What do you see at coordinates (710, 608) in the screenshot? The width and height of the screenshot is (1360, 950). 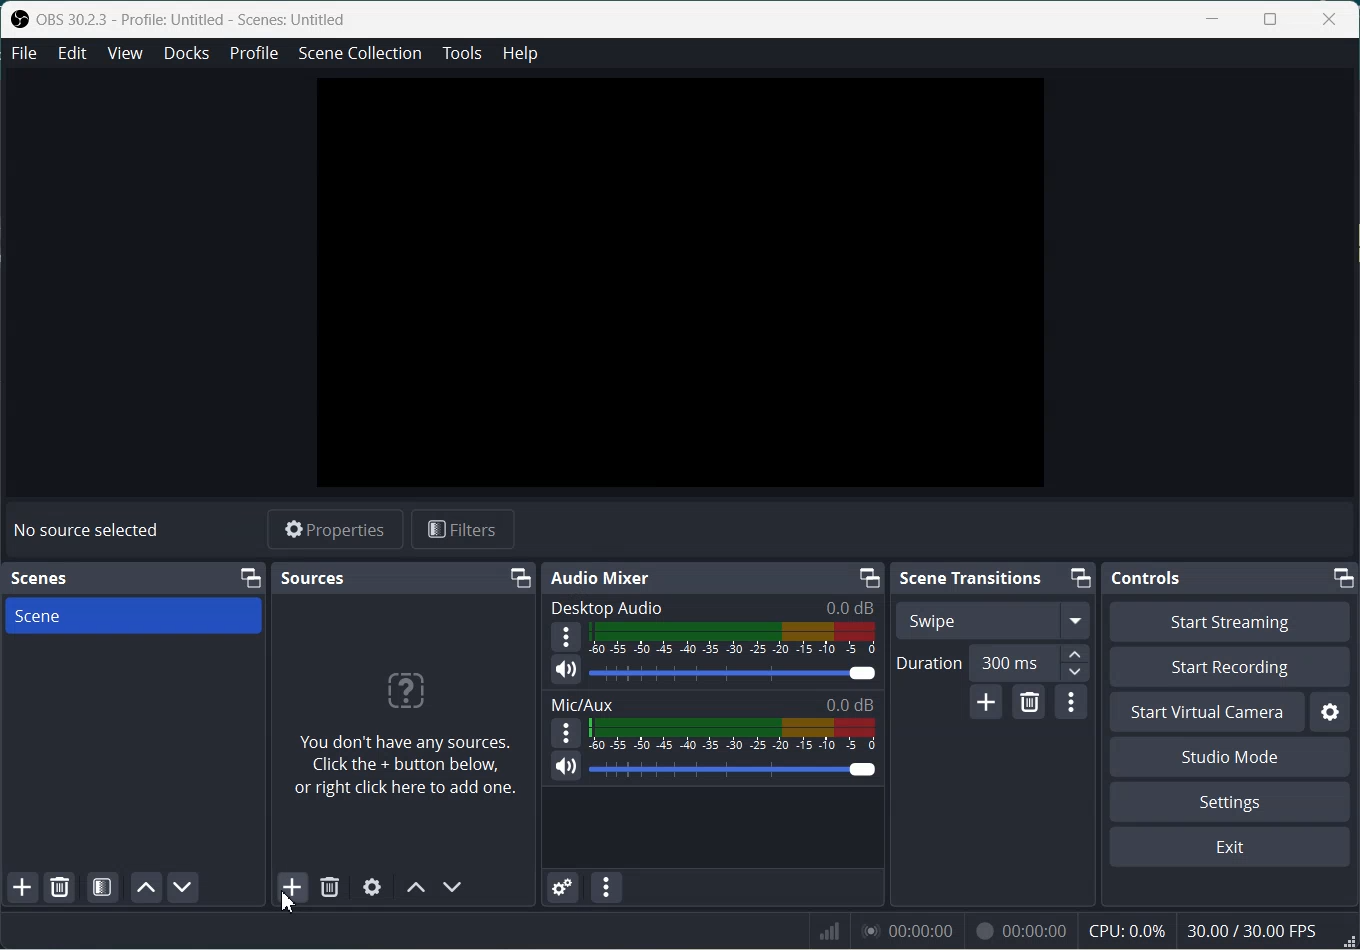 I see `Desktop Audio 0.0 dB` at bounding box center [710, 608].